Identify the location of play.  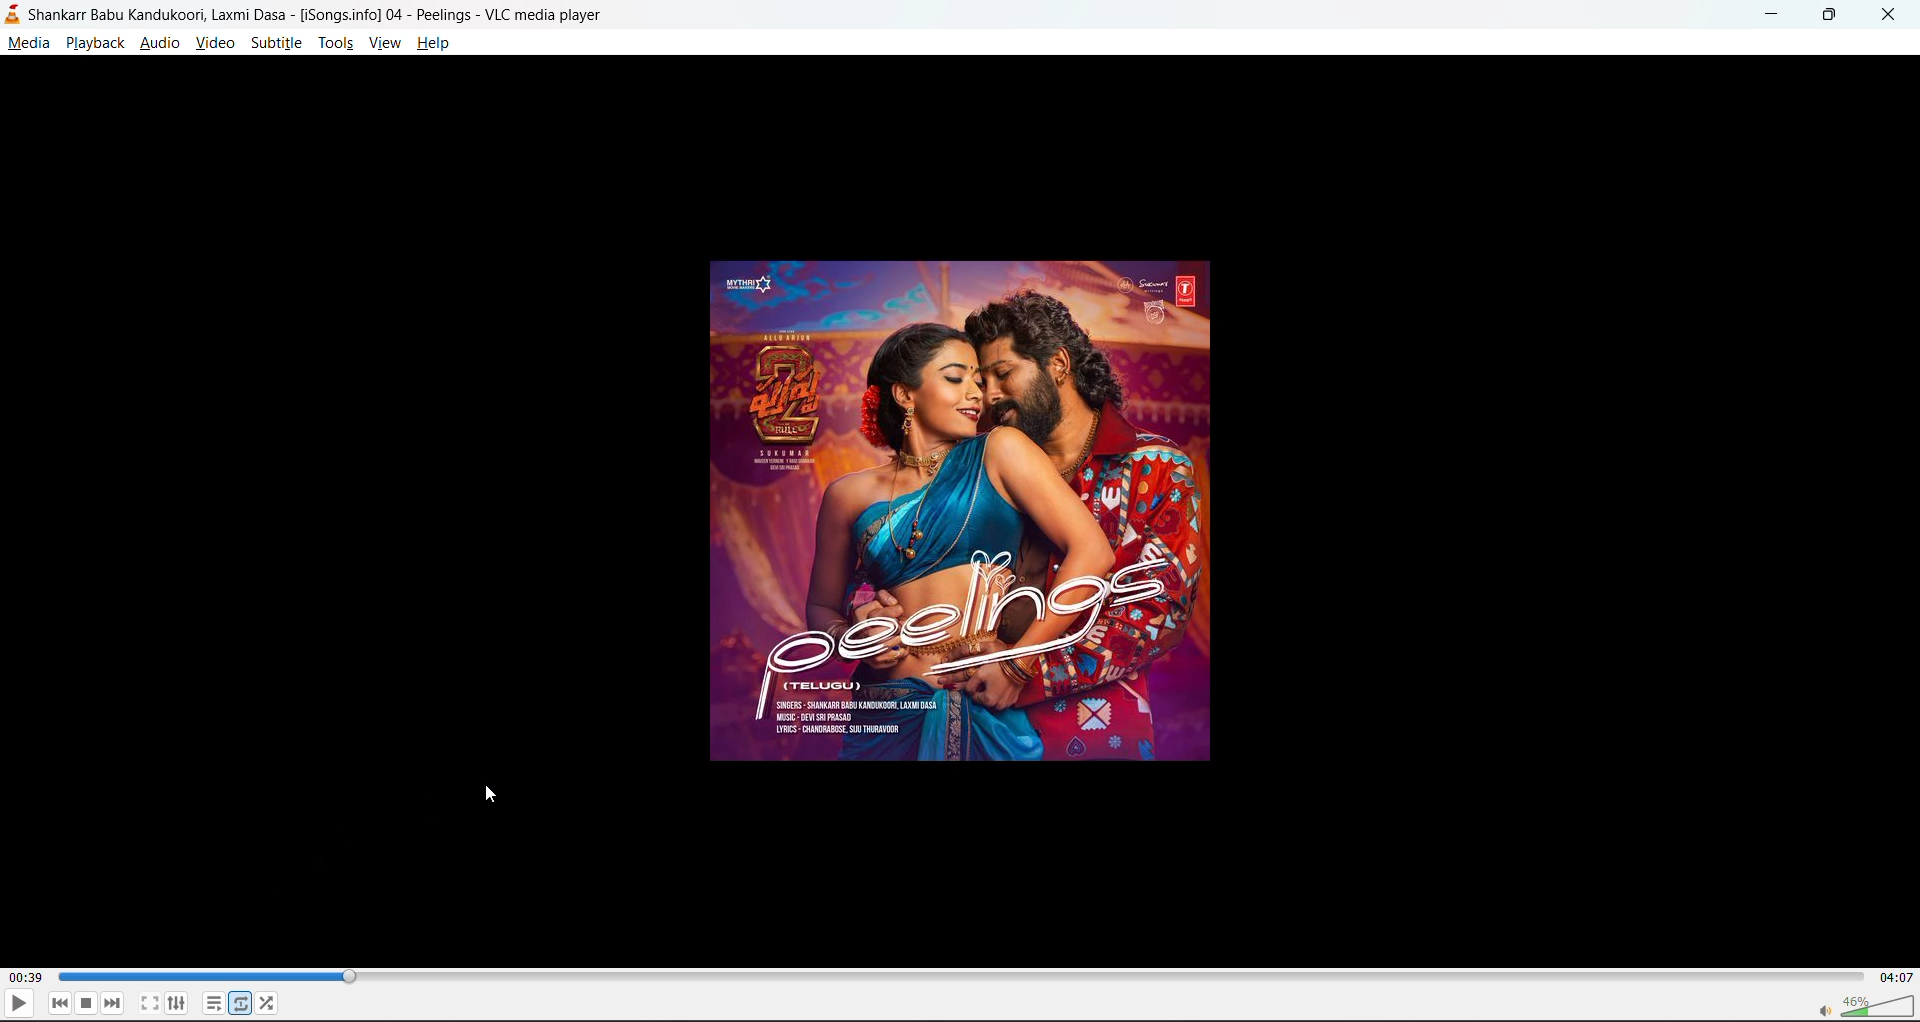
(19, 1007).